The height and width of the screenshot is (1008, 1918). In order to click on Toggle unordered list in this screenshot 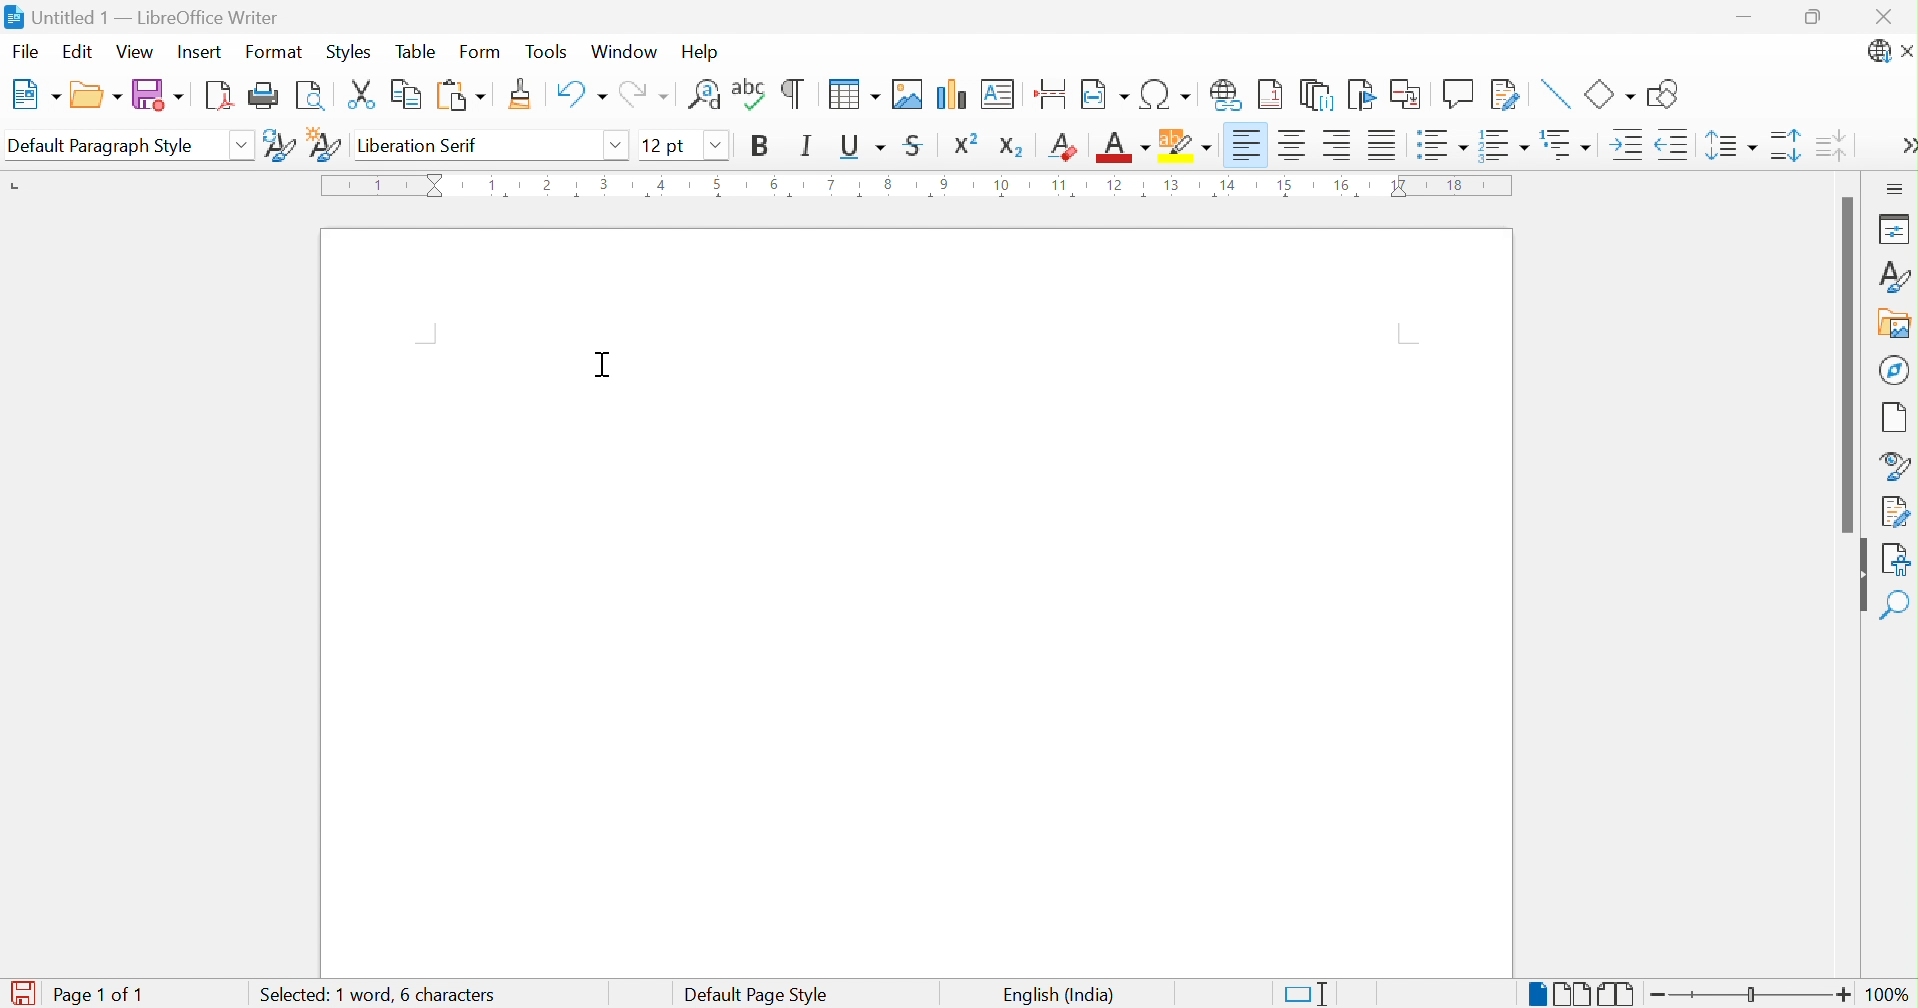, I will do `click(1441, 147)`.